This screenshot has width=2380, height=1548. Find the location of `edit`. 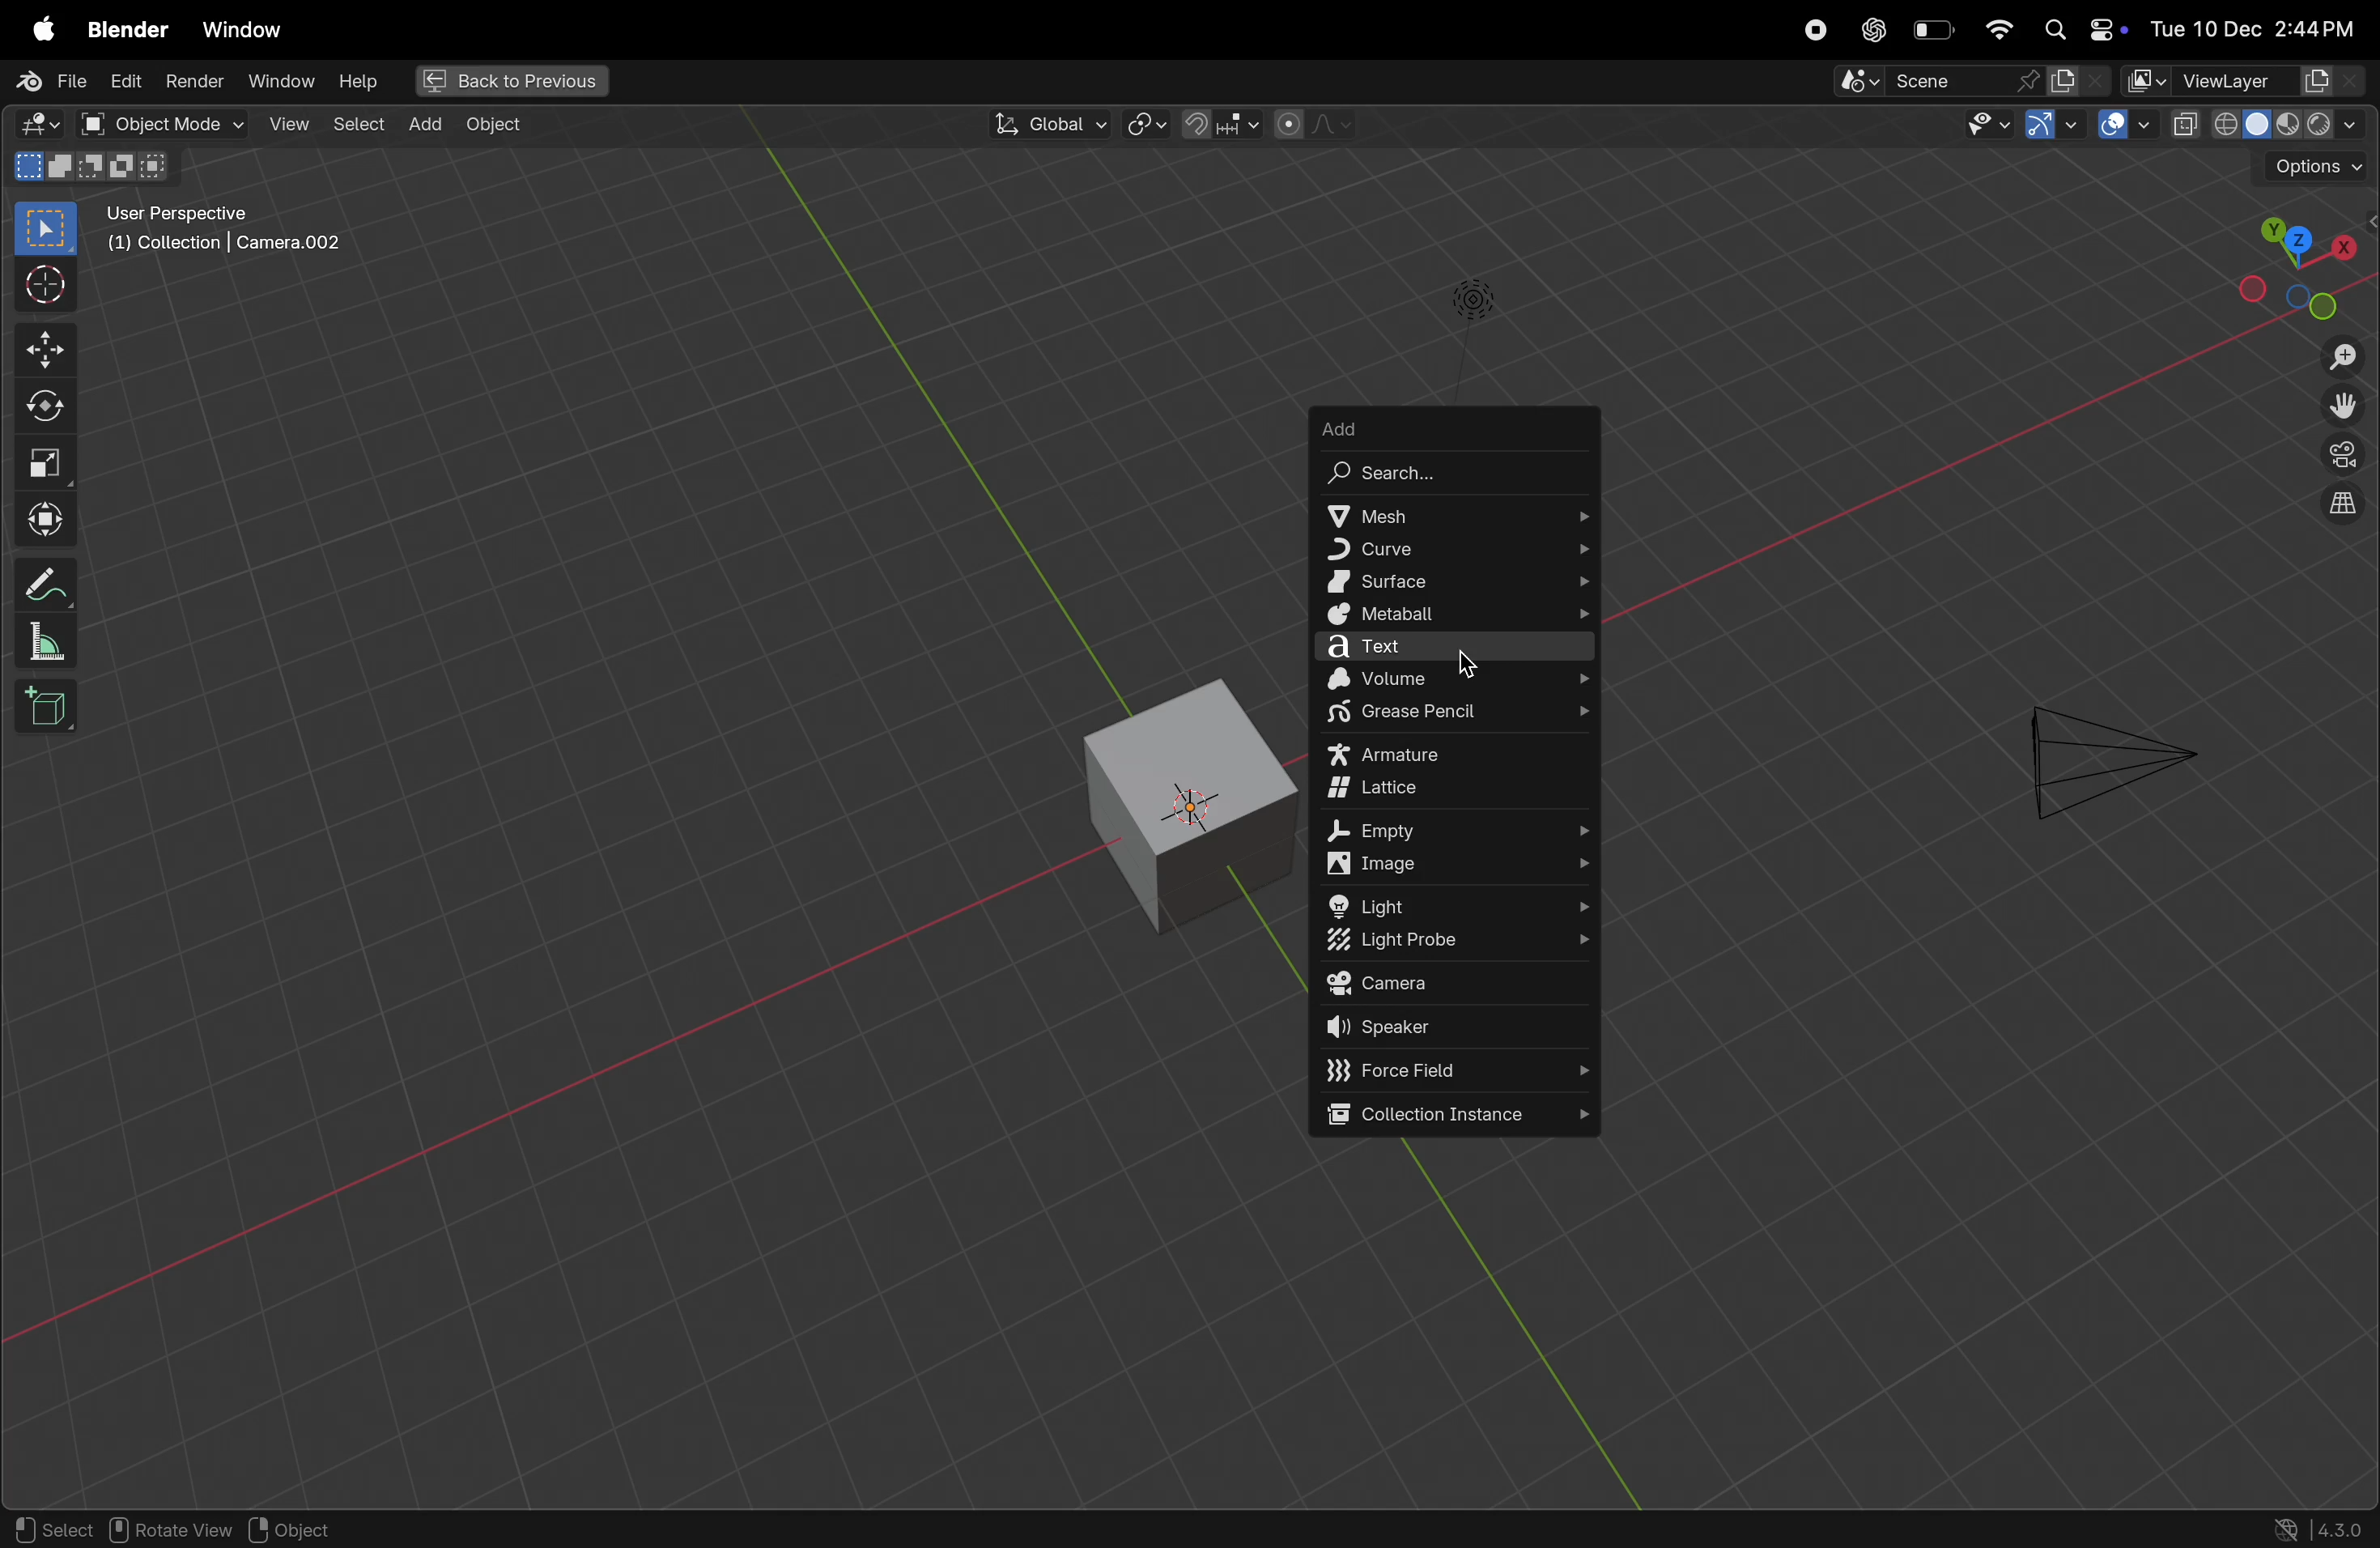

edit is located at coordinates (128, 83).